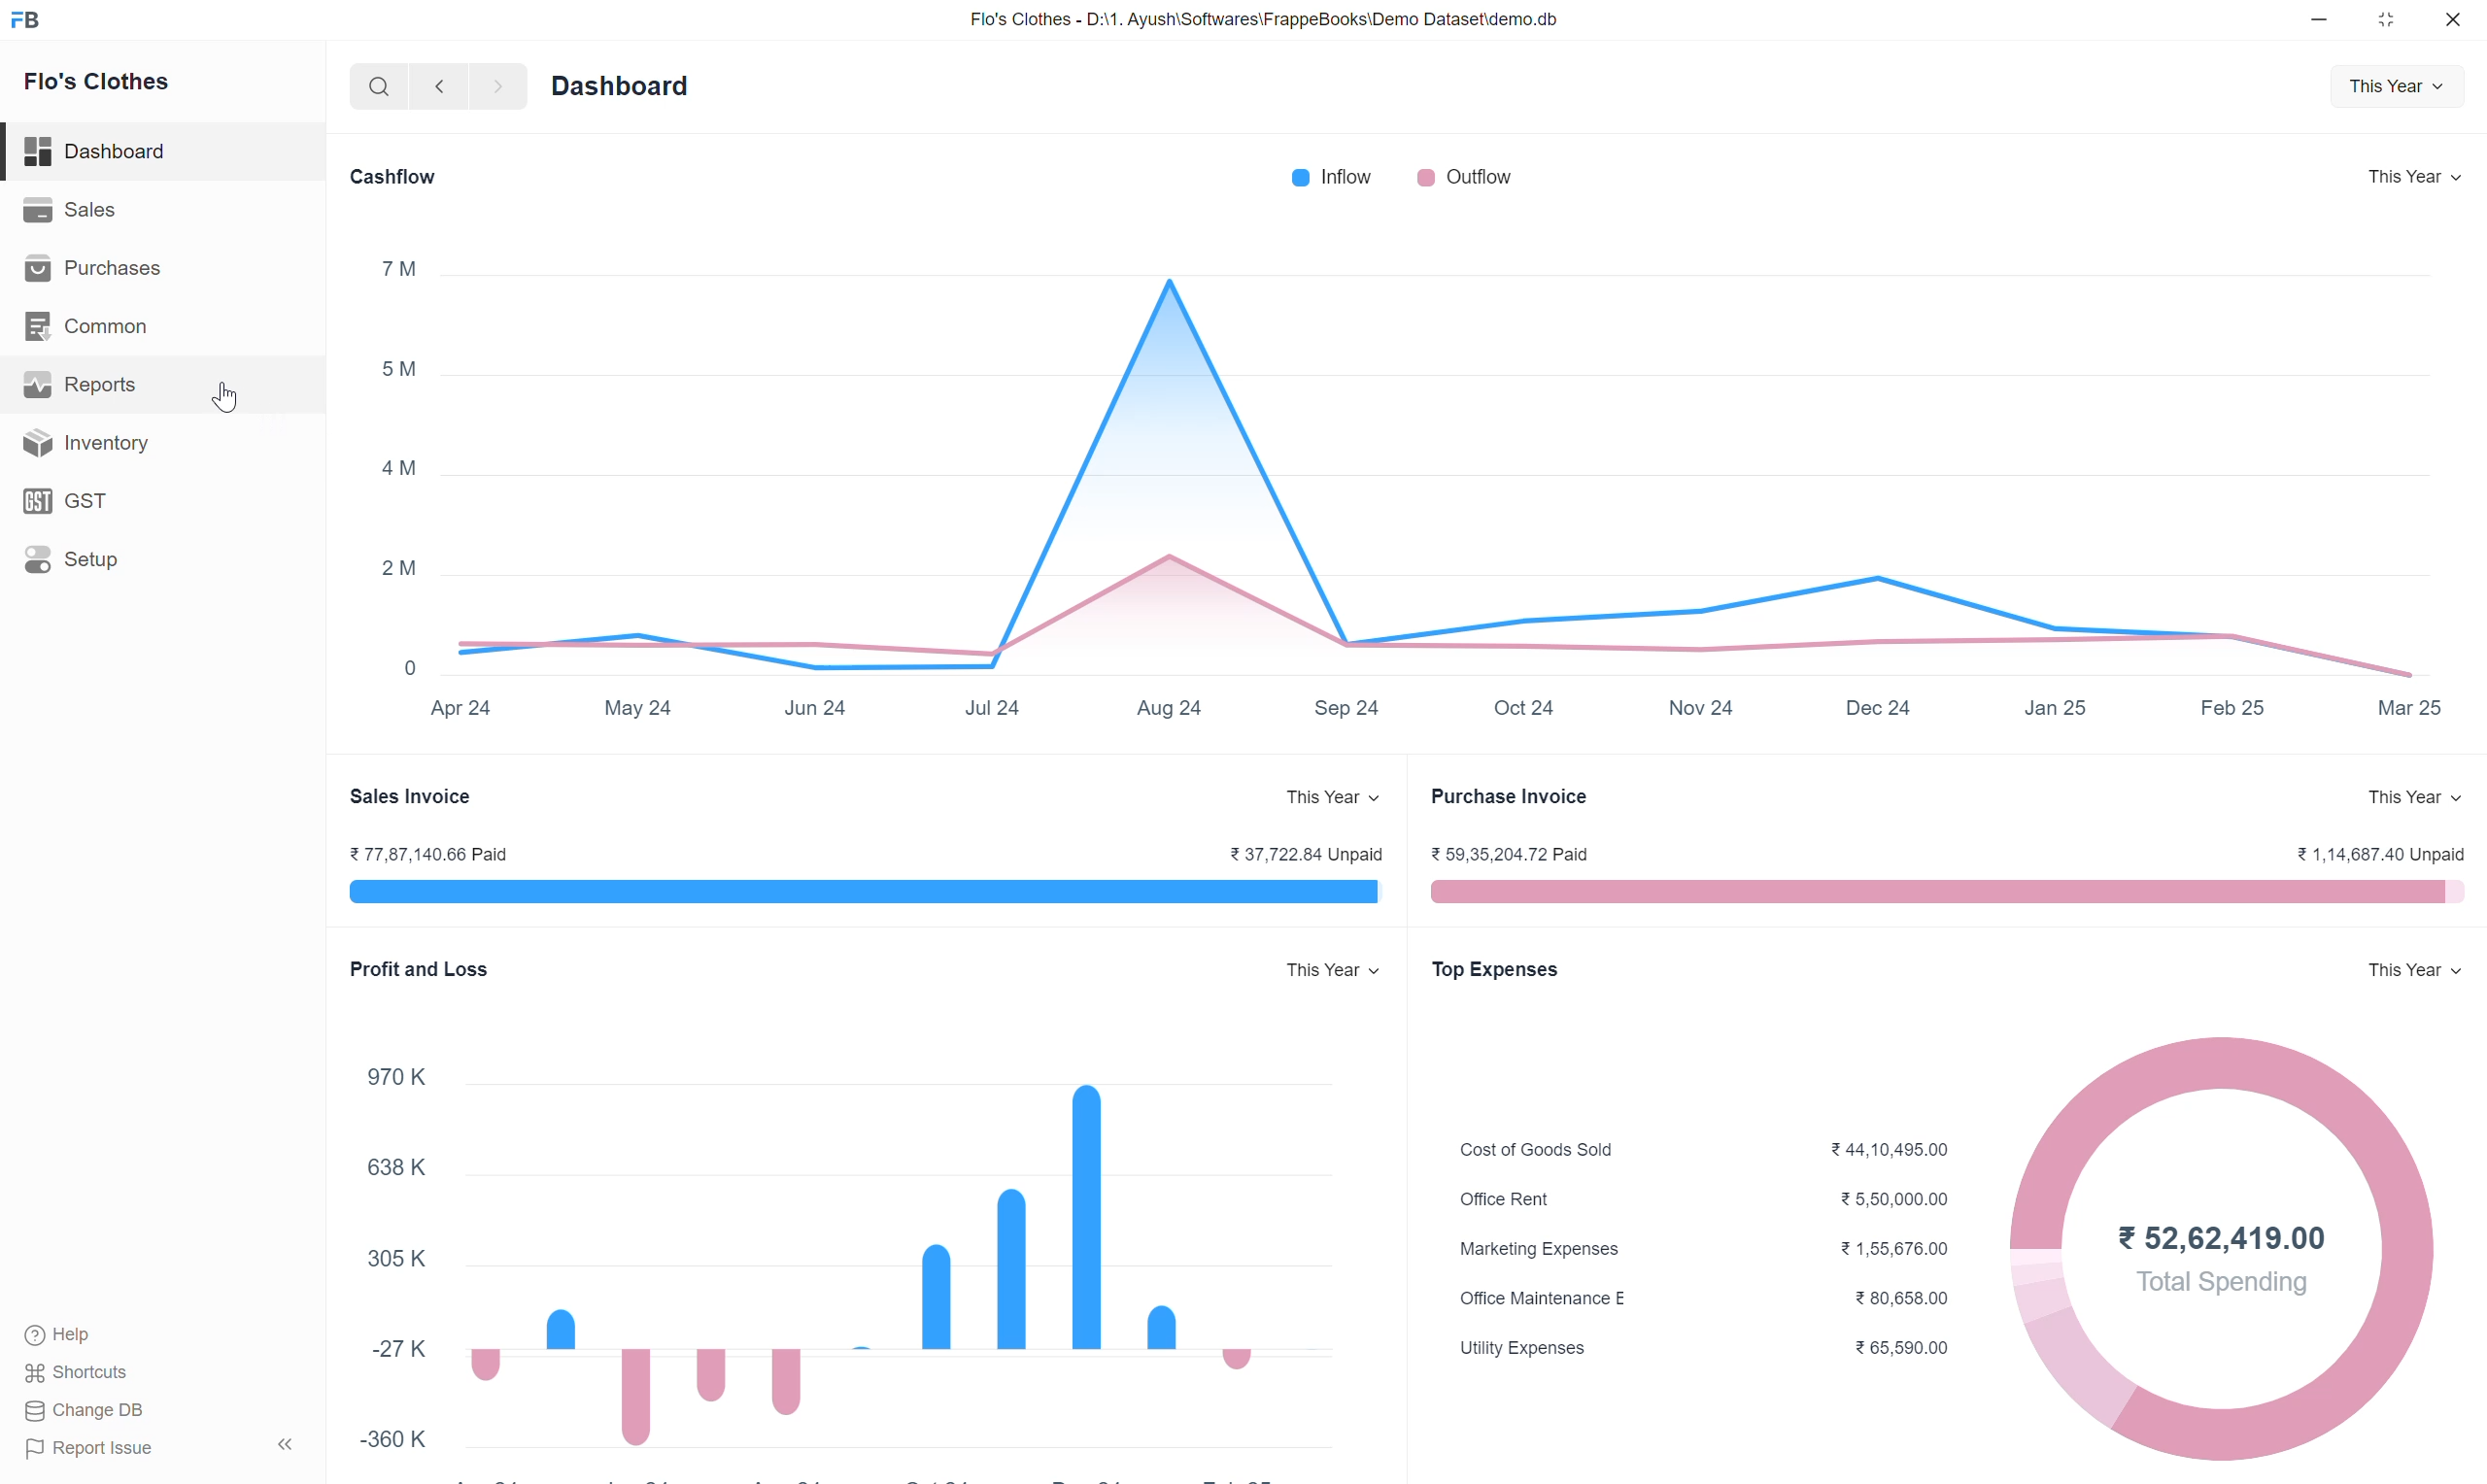  Describe the element at coordinates (1526, 1199) in the screenshot. I see `Office Rent` at that location.